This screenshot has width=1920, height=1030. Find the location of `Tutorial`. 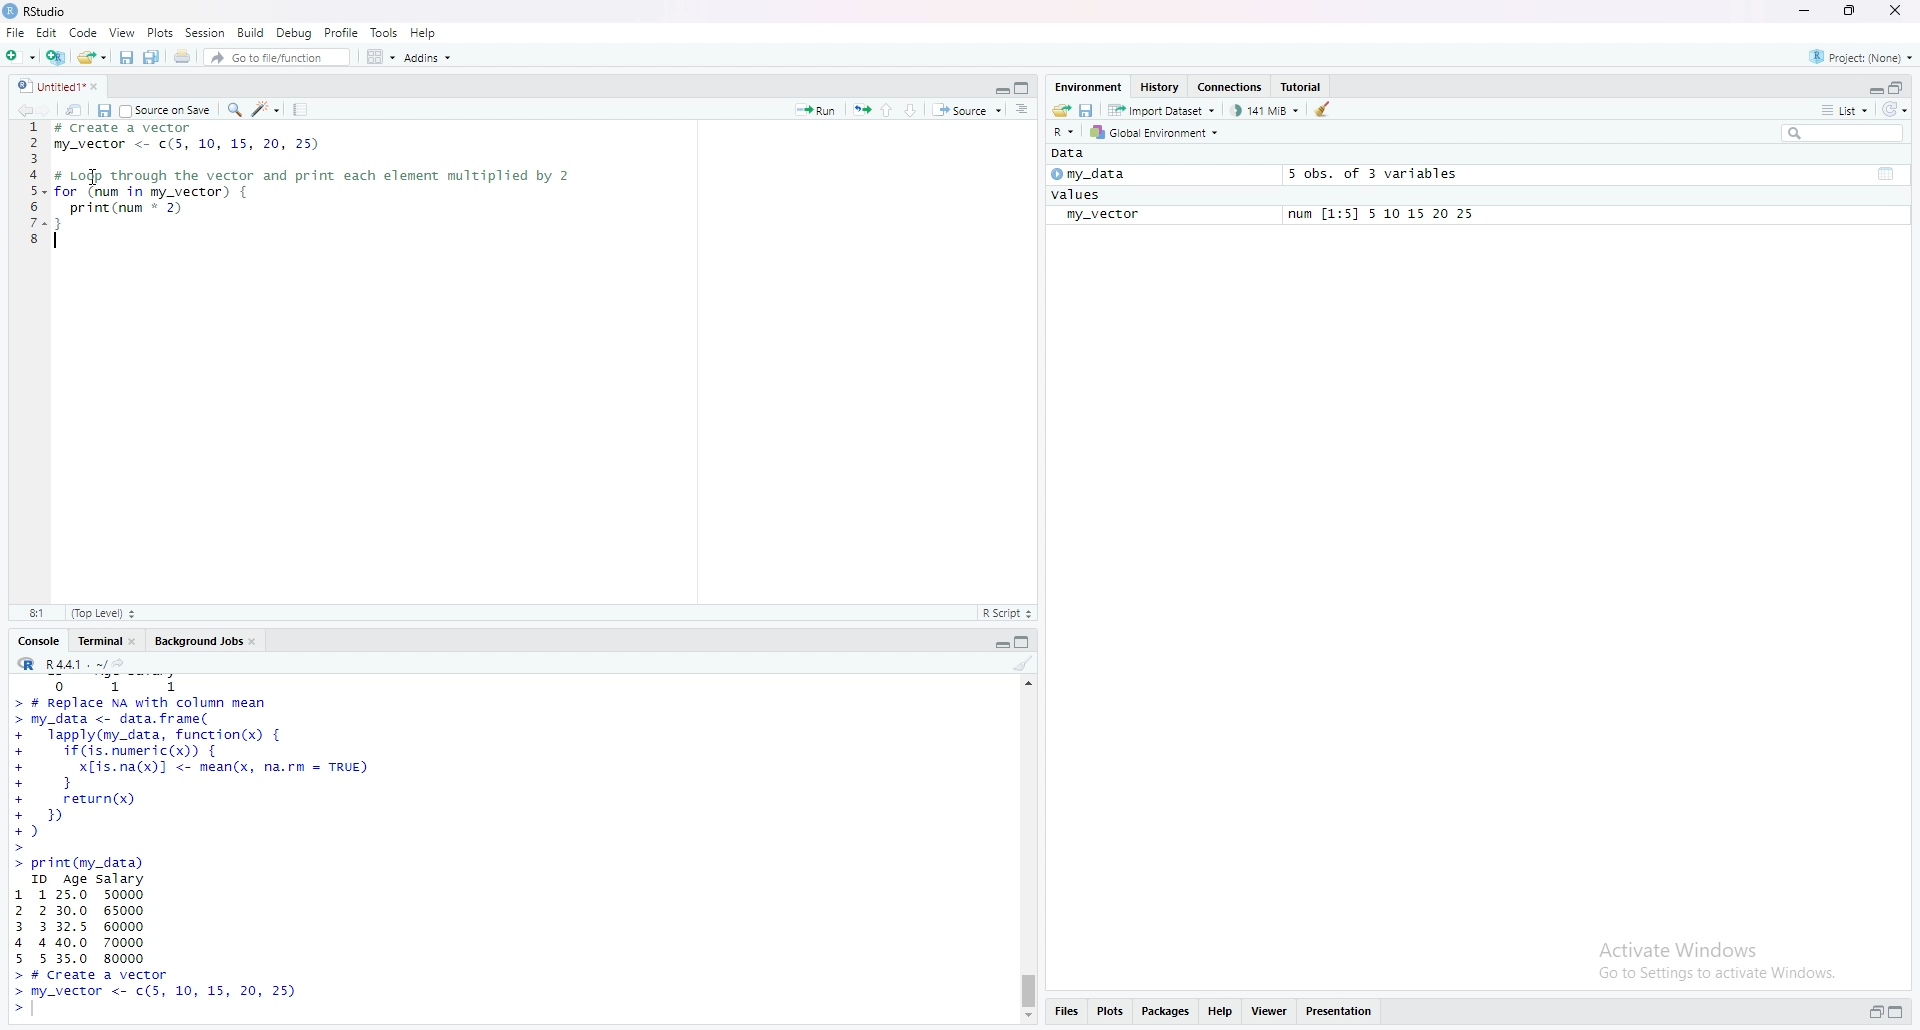

Tutorial is located at coordinates (1304, 85).